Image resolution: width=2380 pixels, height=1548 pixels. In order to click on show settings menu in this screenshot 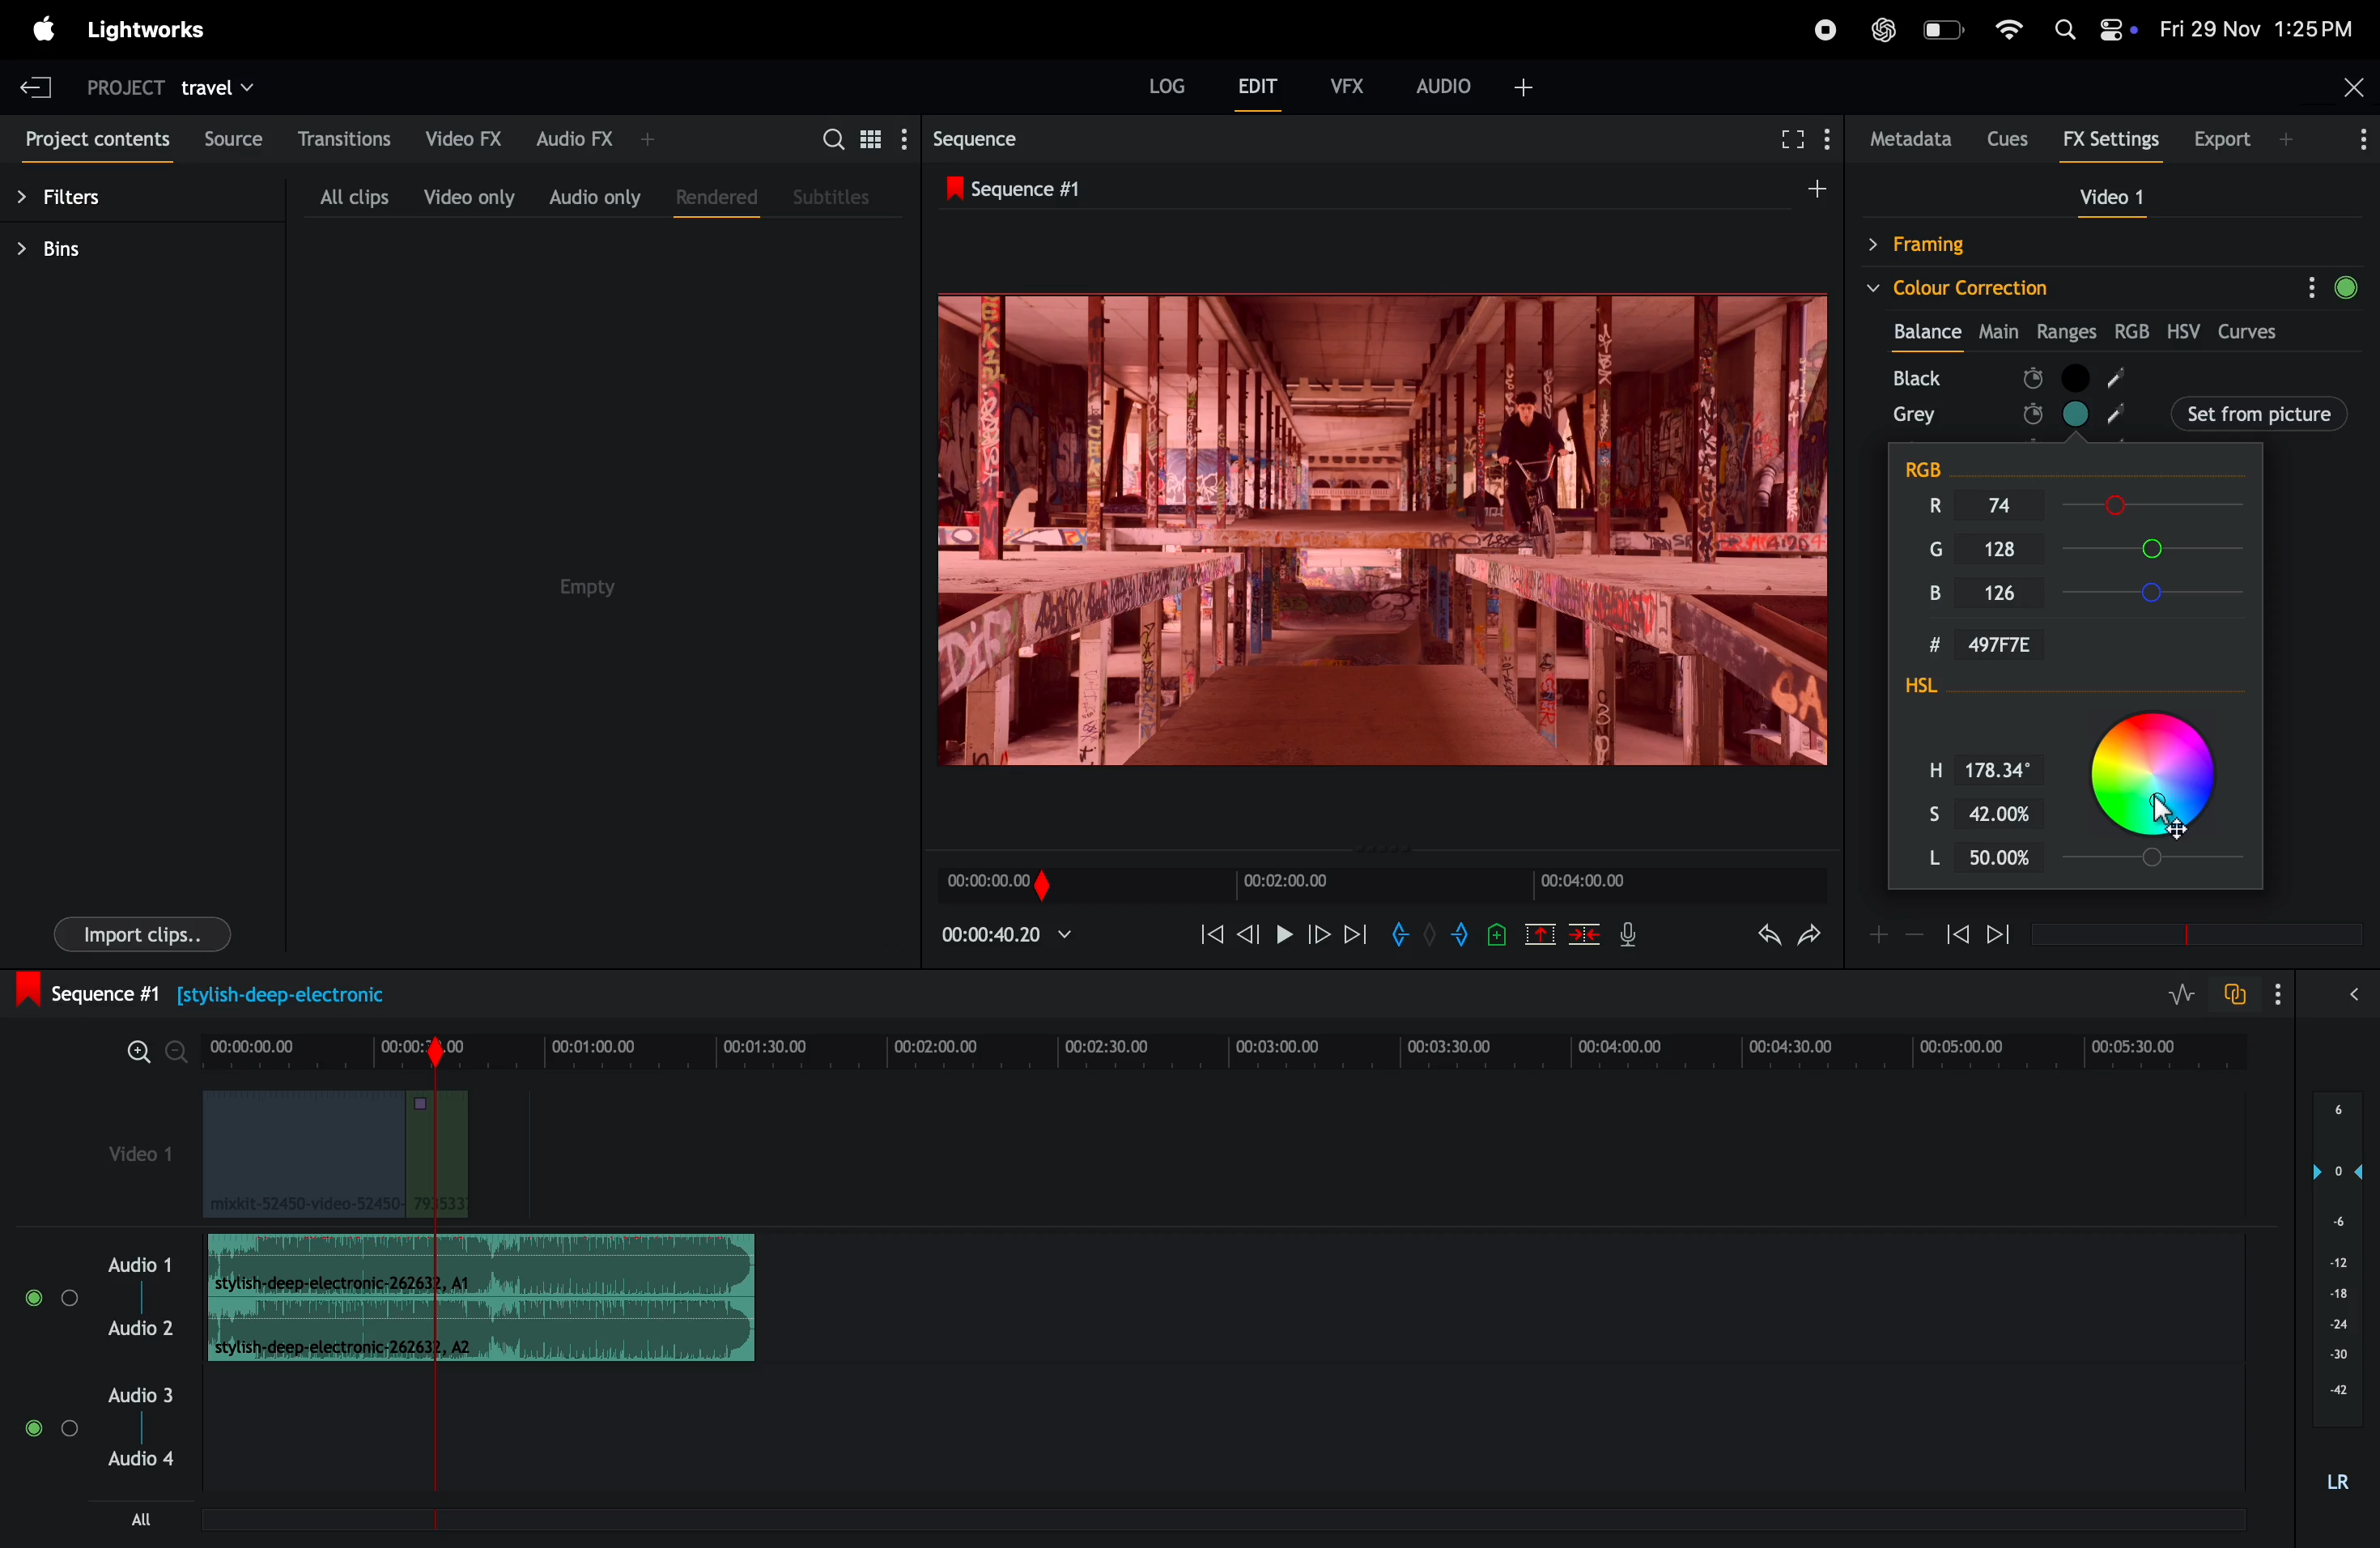, I will do `click(911, 137)`.